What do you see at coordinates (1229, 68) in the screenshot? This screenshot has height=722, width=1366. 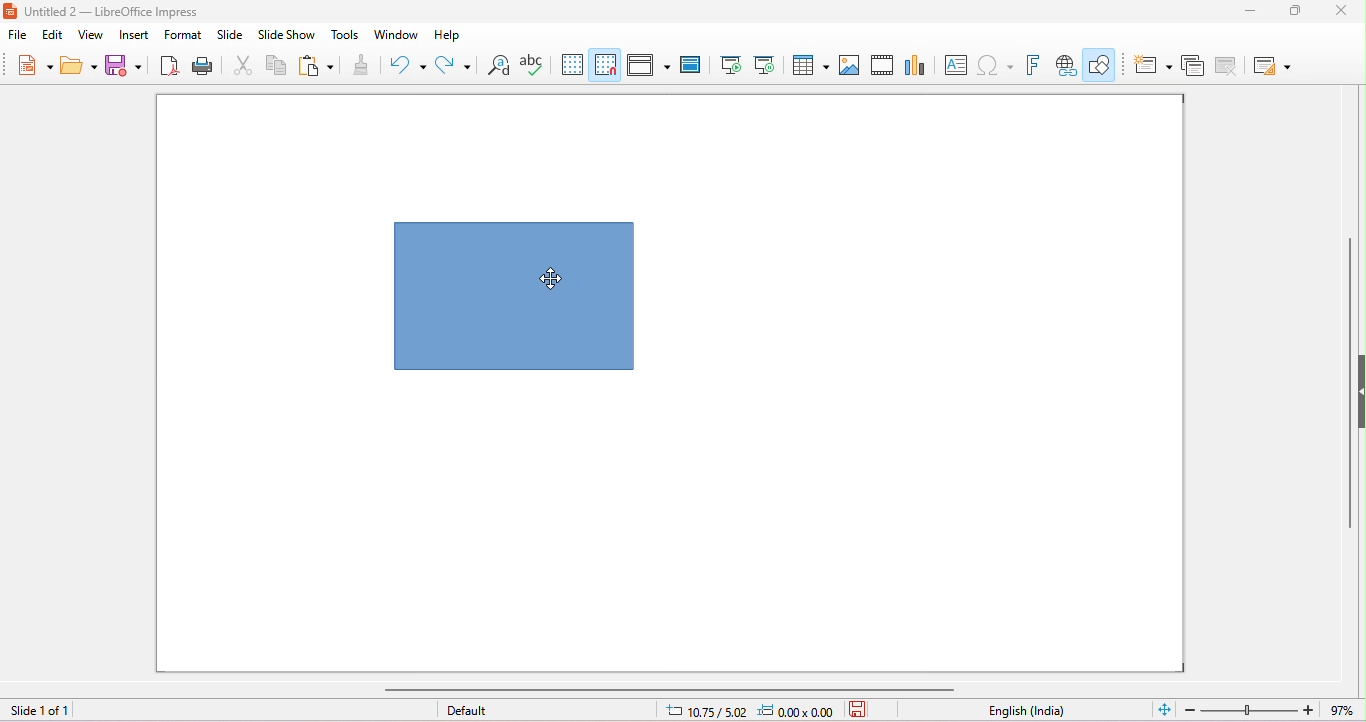 I see `delete slide` at bounding box center [1229, 68].